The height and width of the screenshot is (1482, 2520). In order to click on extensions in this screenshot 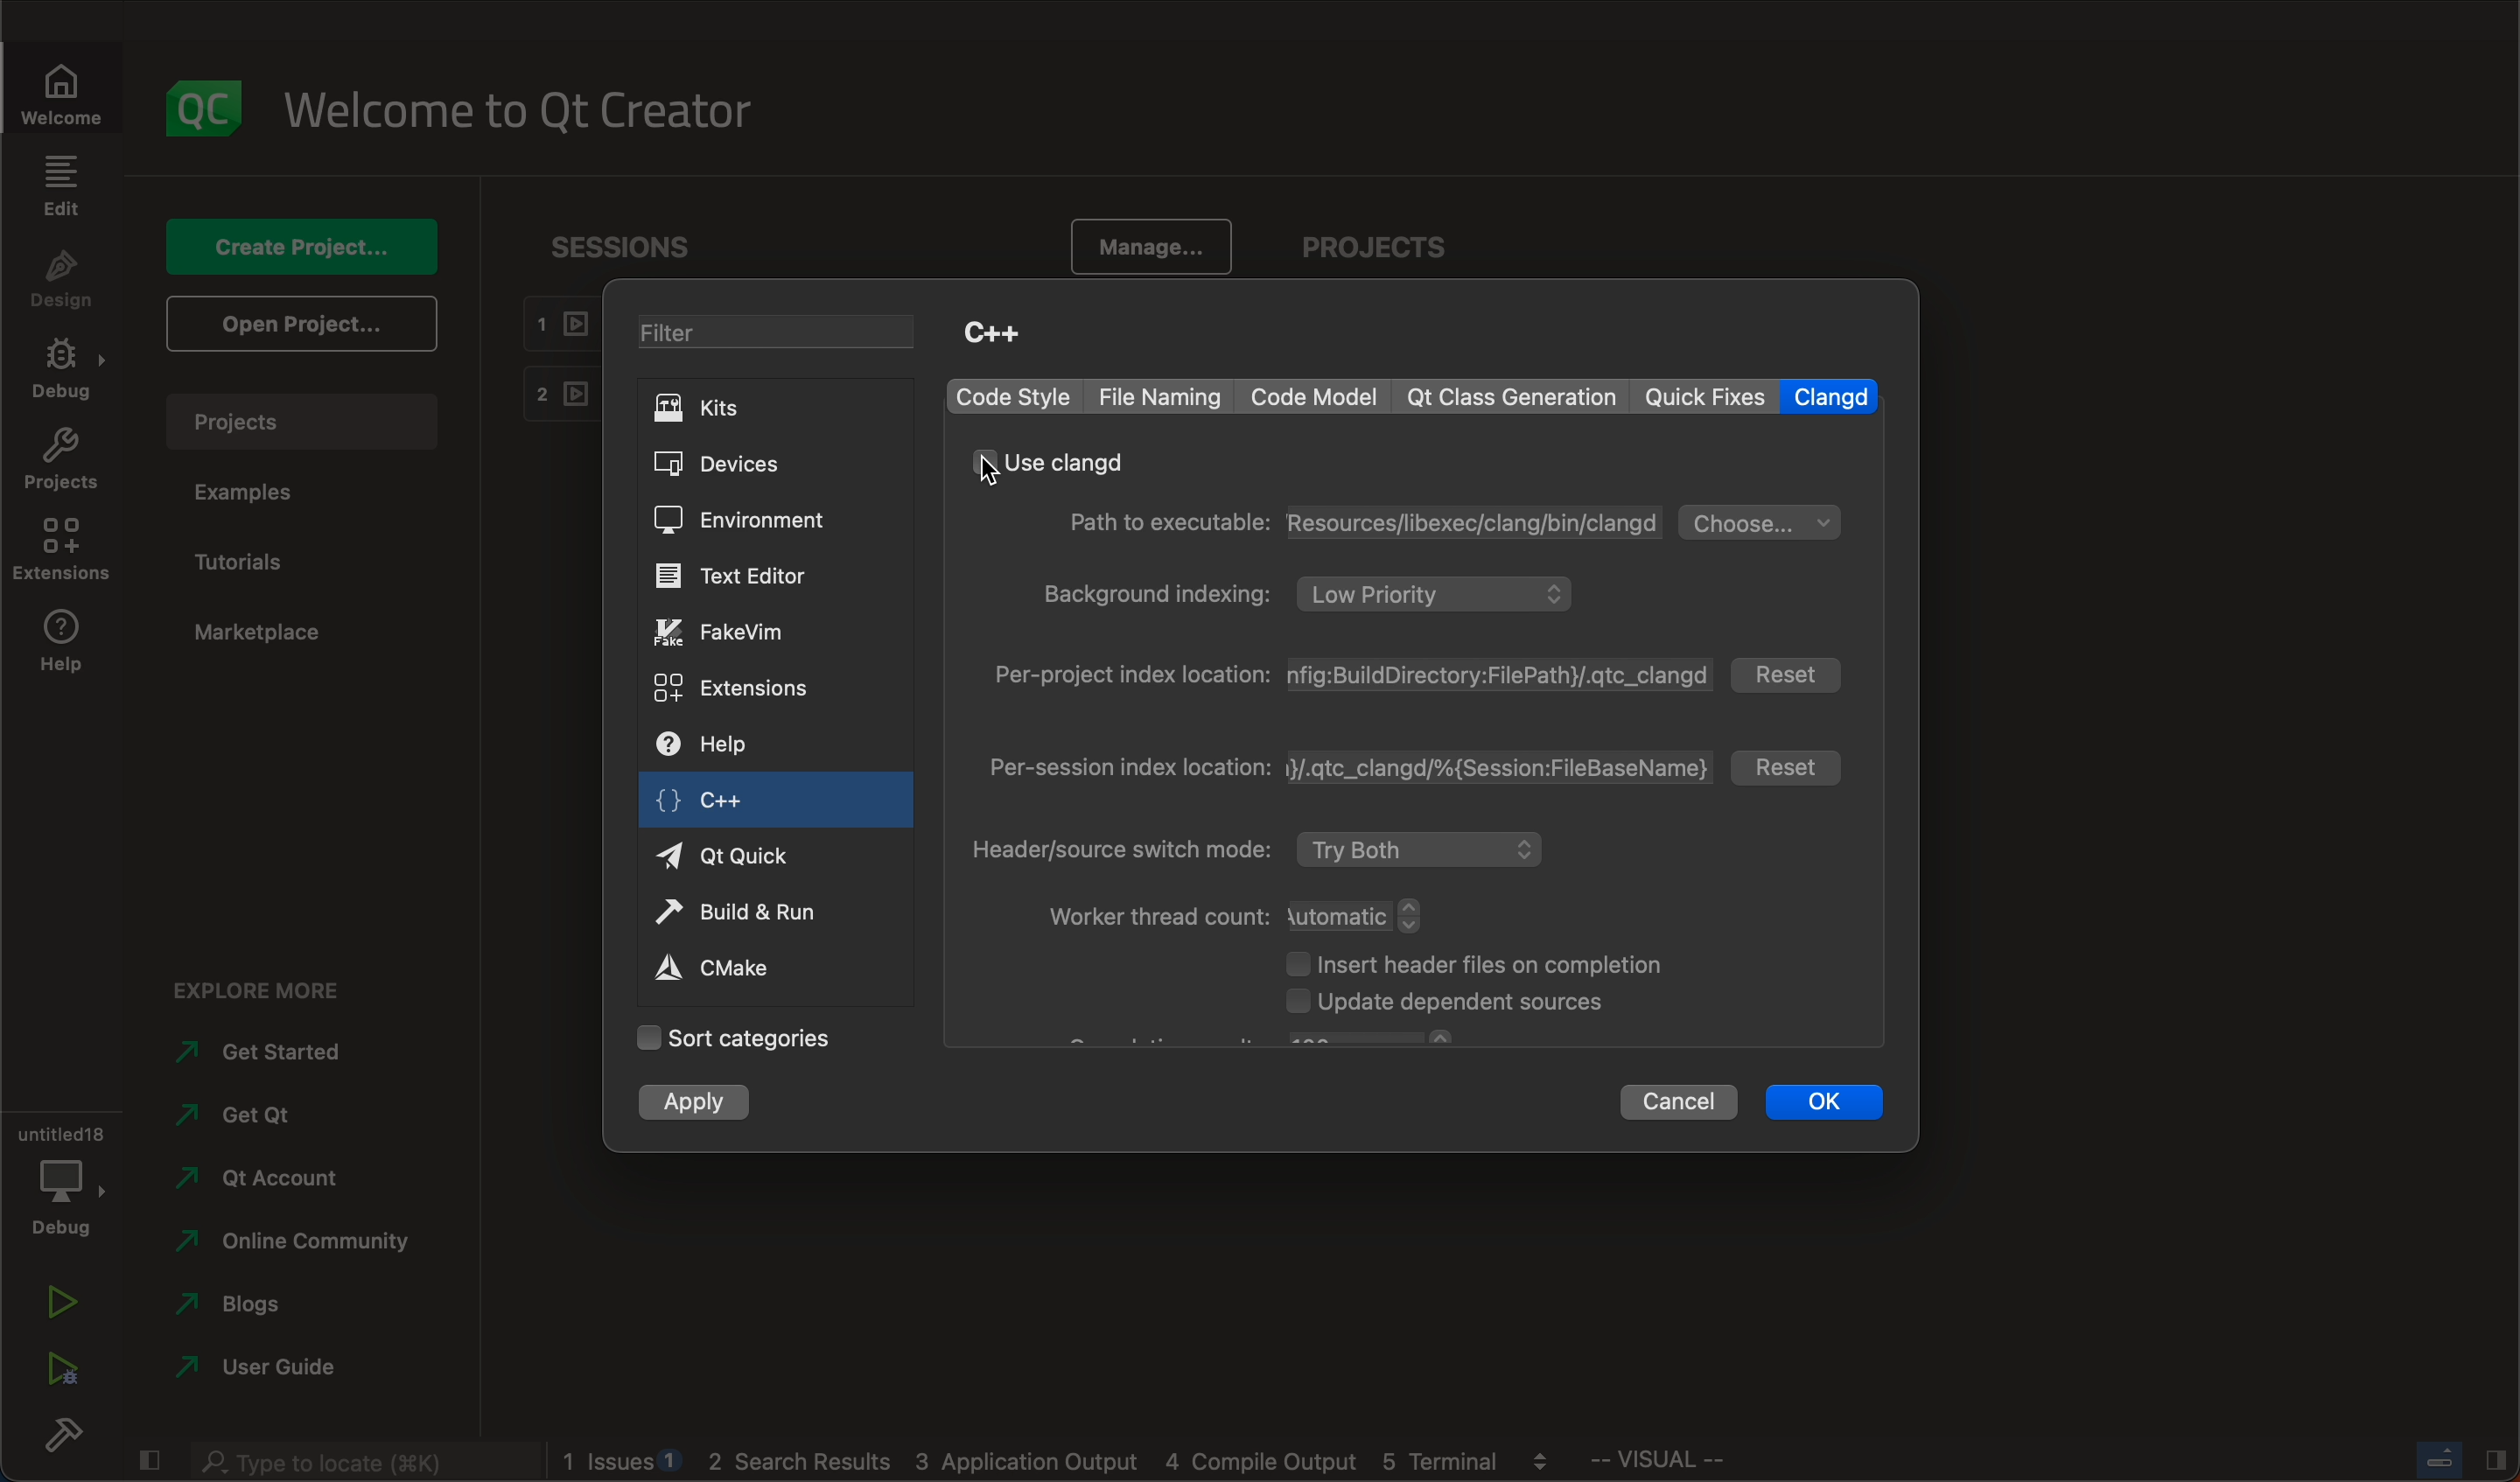, I will do `click(738, 688)`.